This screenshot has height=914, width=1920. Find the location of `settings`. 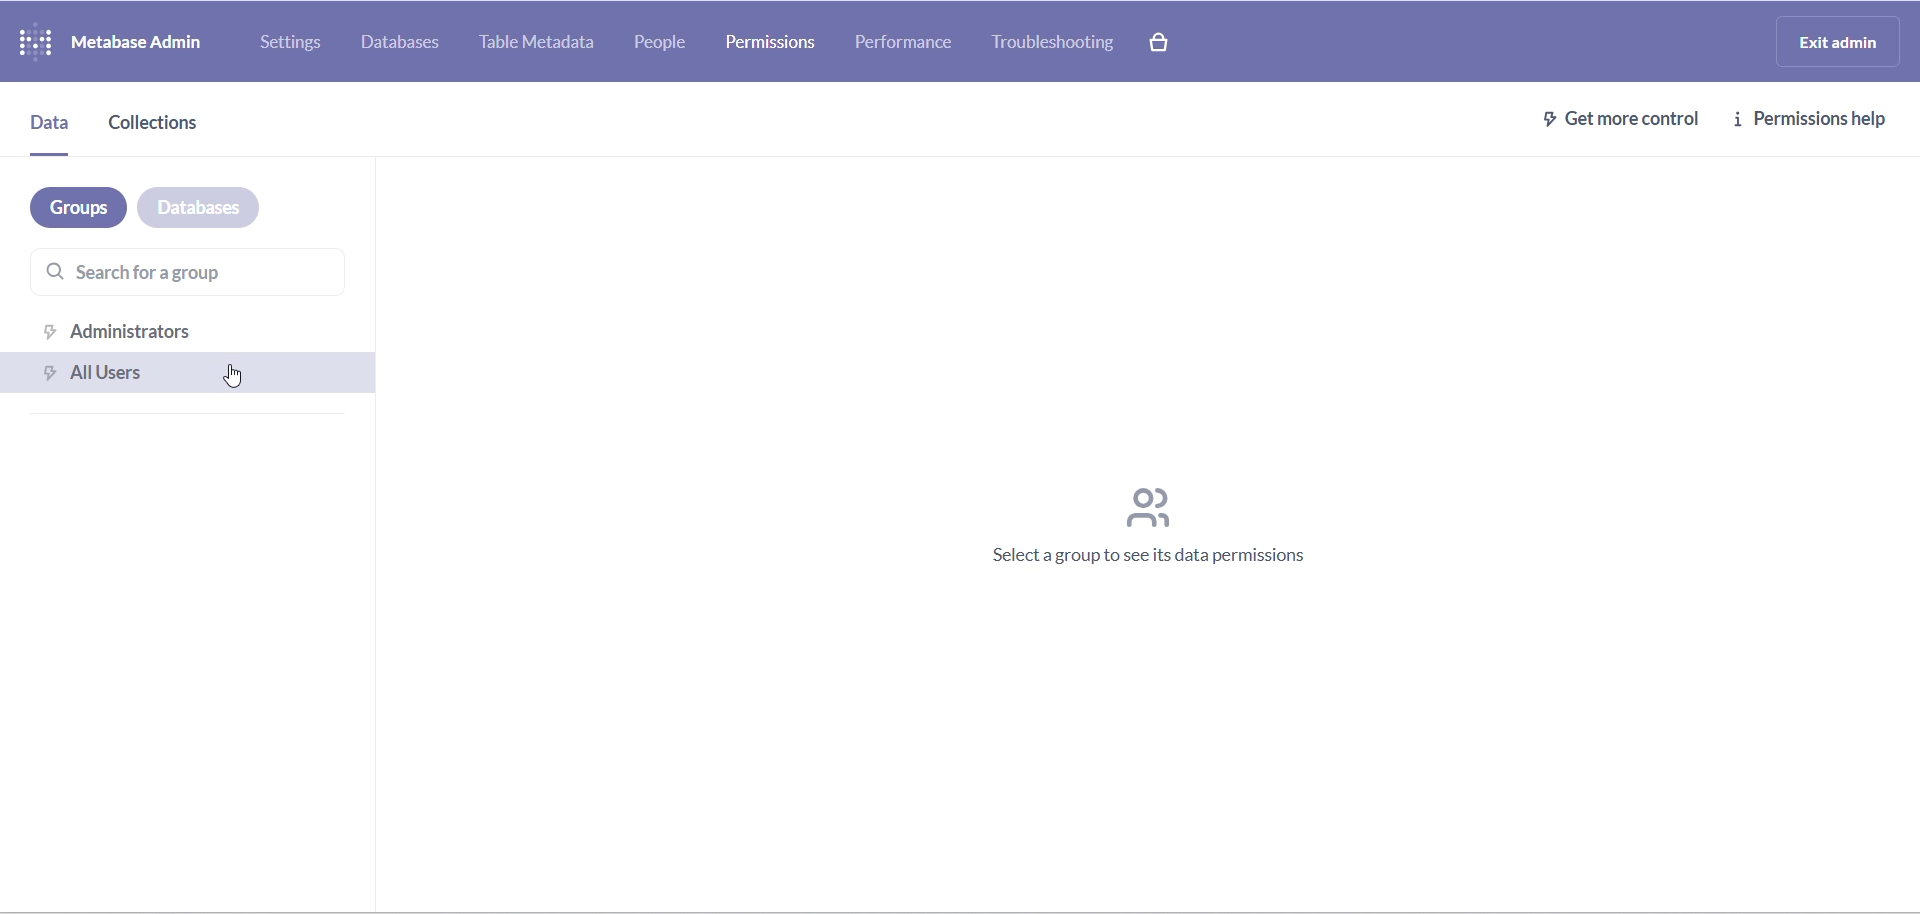

settings is located at coordinates (293, 42).